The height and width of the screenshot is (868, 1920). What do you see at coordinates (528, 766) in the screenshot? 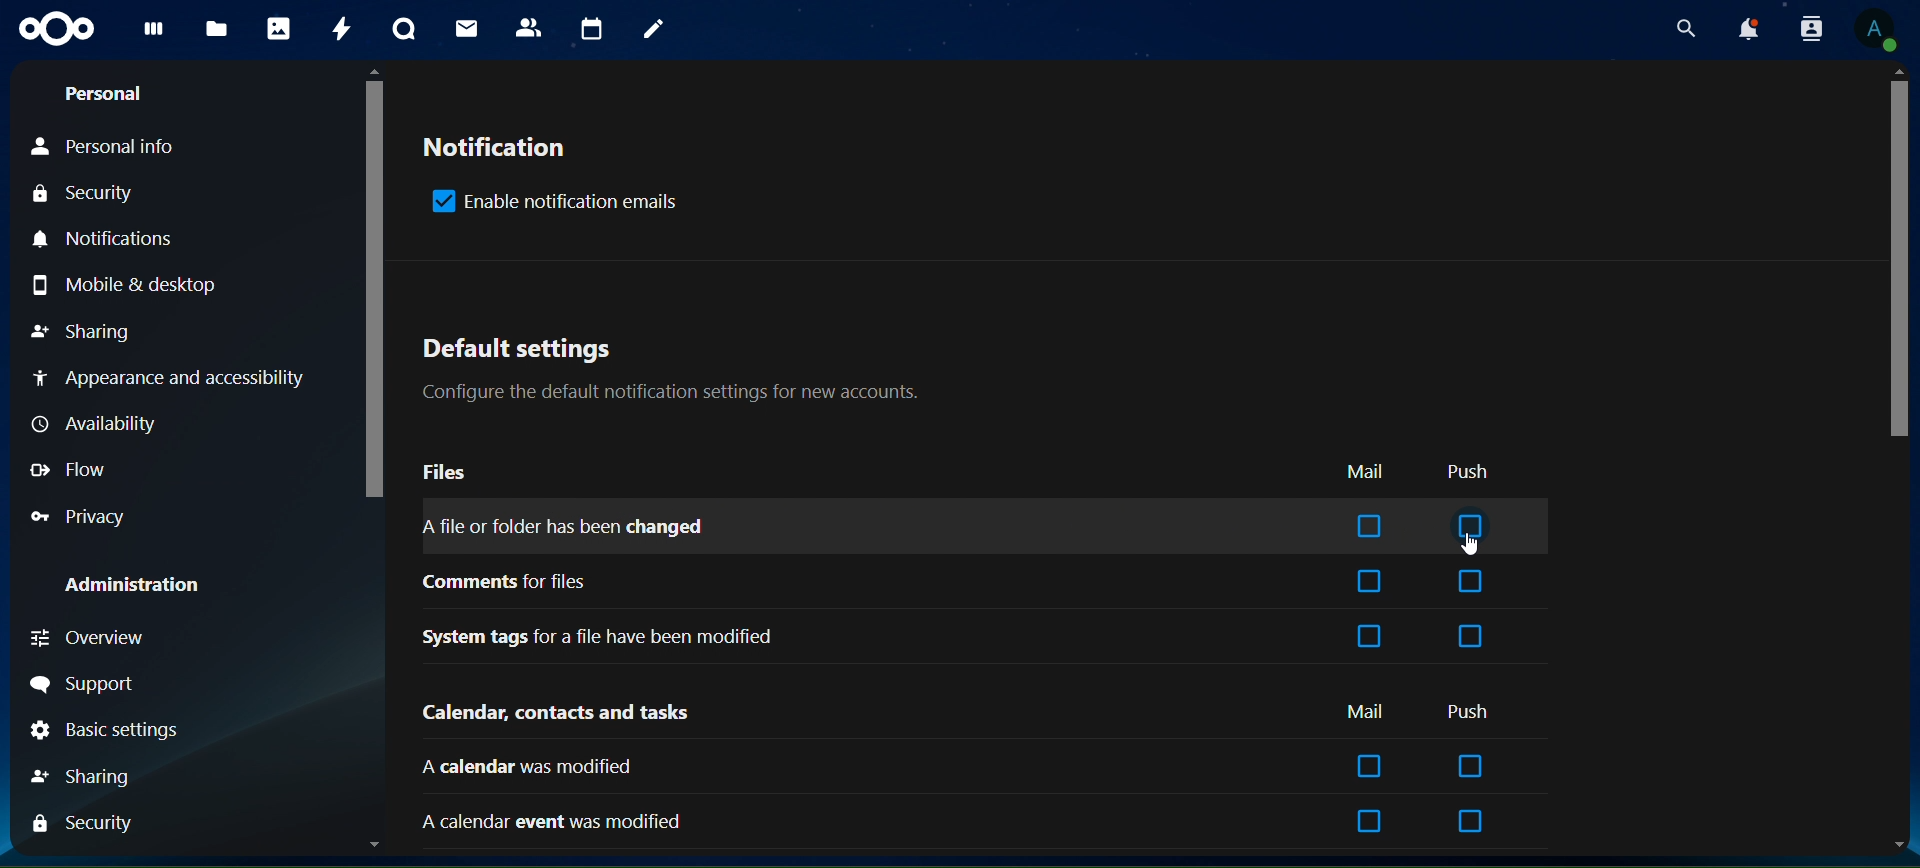
I see ` calendar was modified` at bounding box center [528, 766].